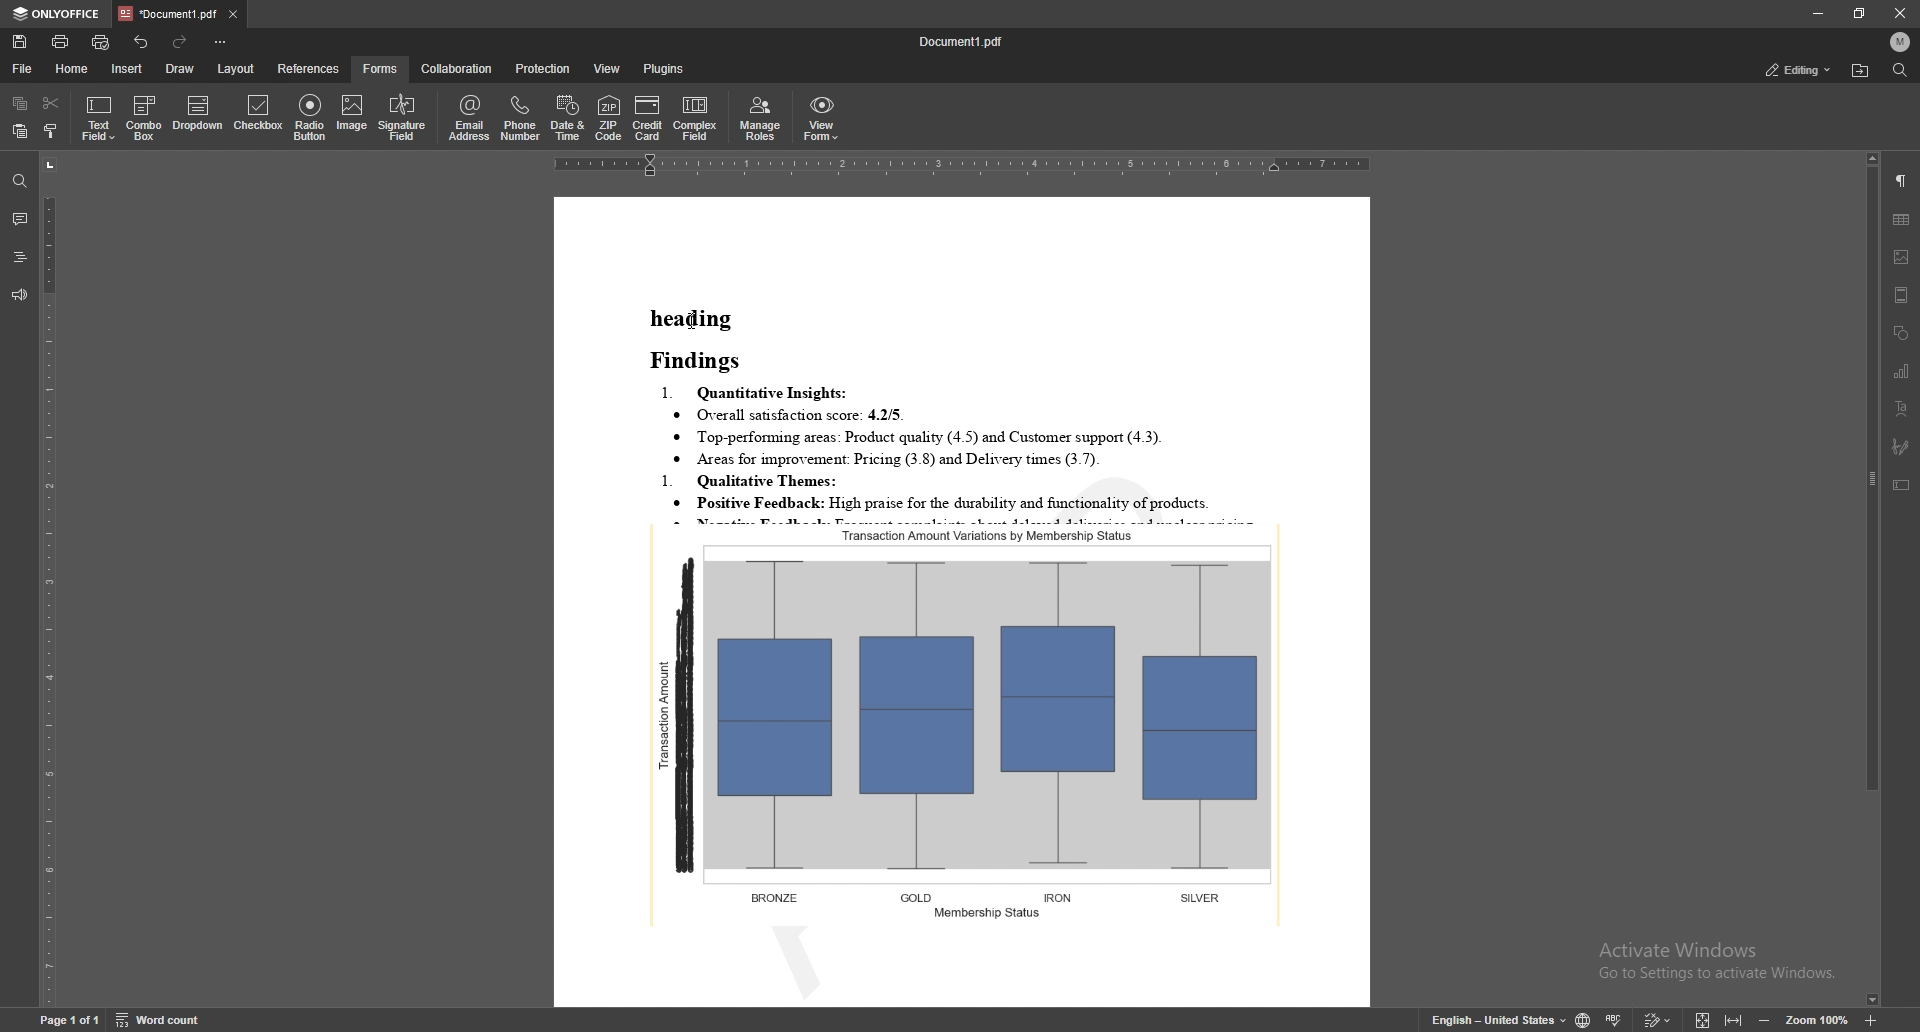  What do you see at coordinates (821, 119) in the screenshot?
I see `view form` at bounding box center [821, 119].